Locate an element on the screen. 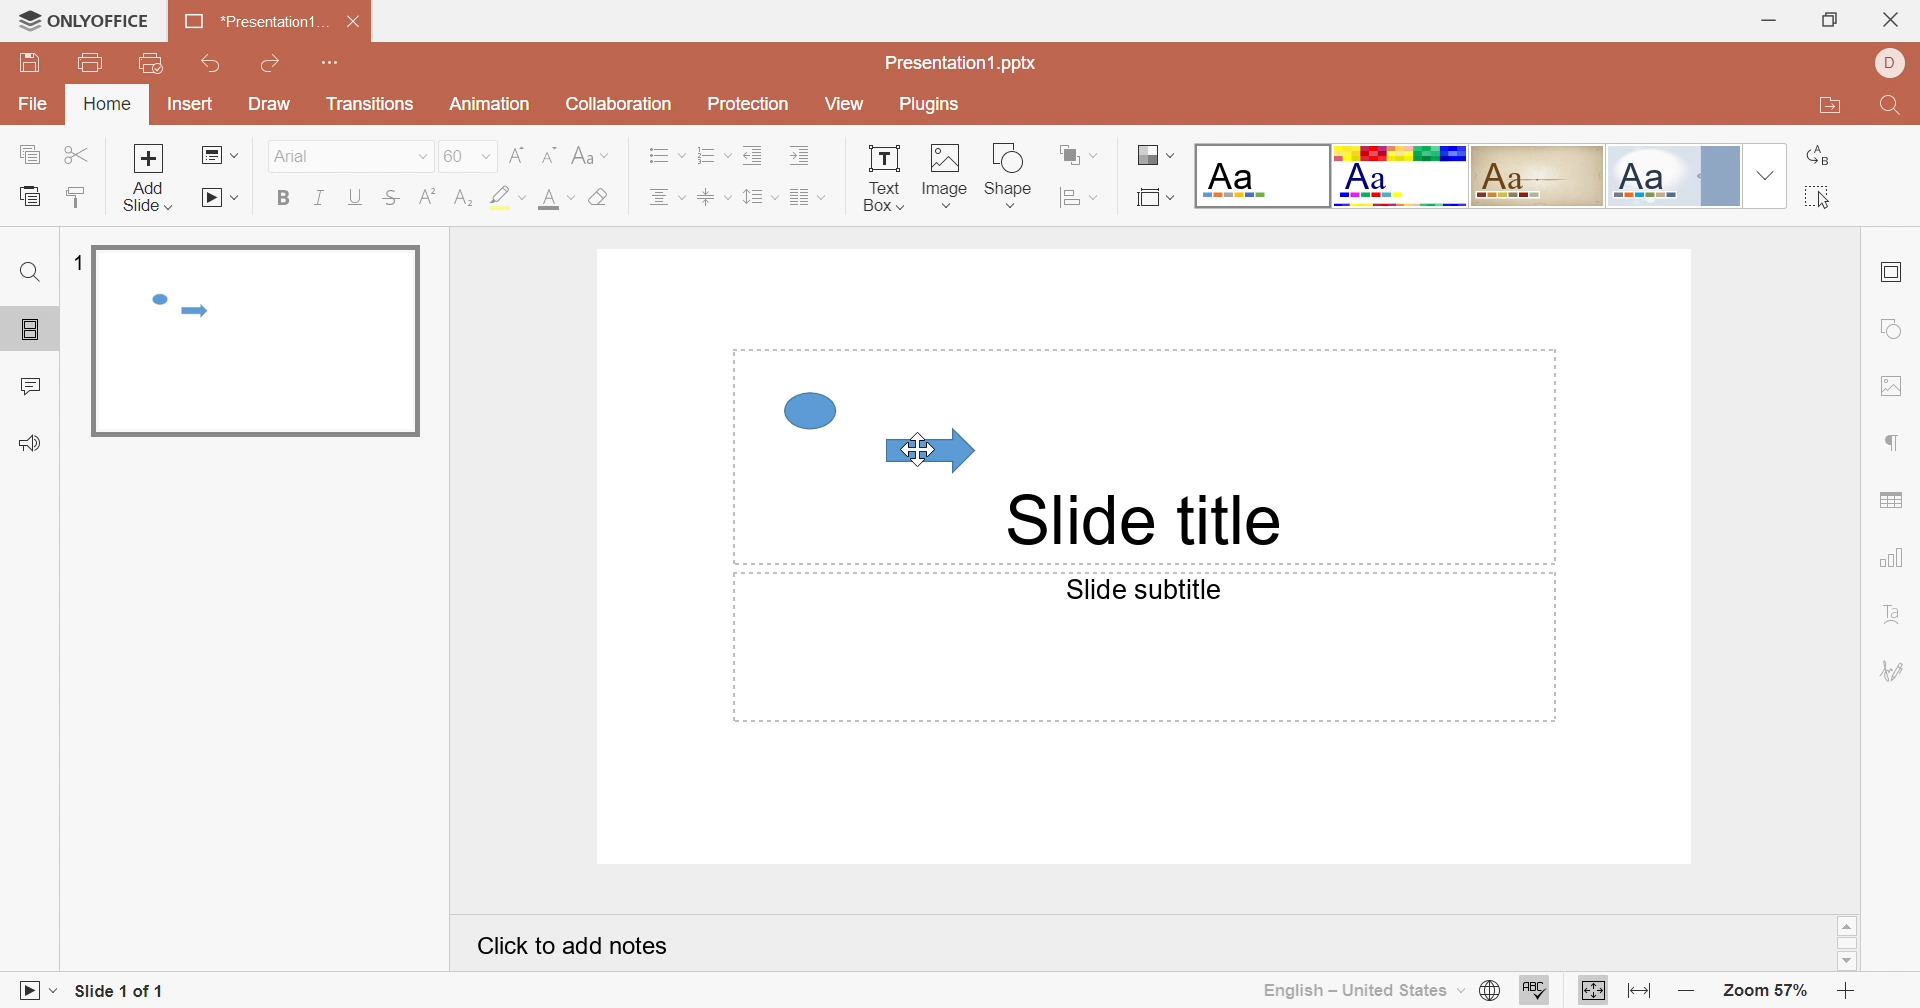  Collaboration is located at coordinates (626, 104).